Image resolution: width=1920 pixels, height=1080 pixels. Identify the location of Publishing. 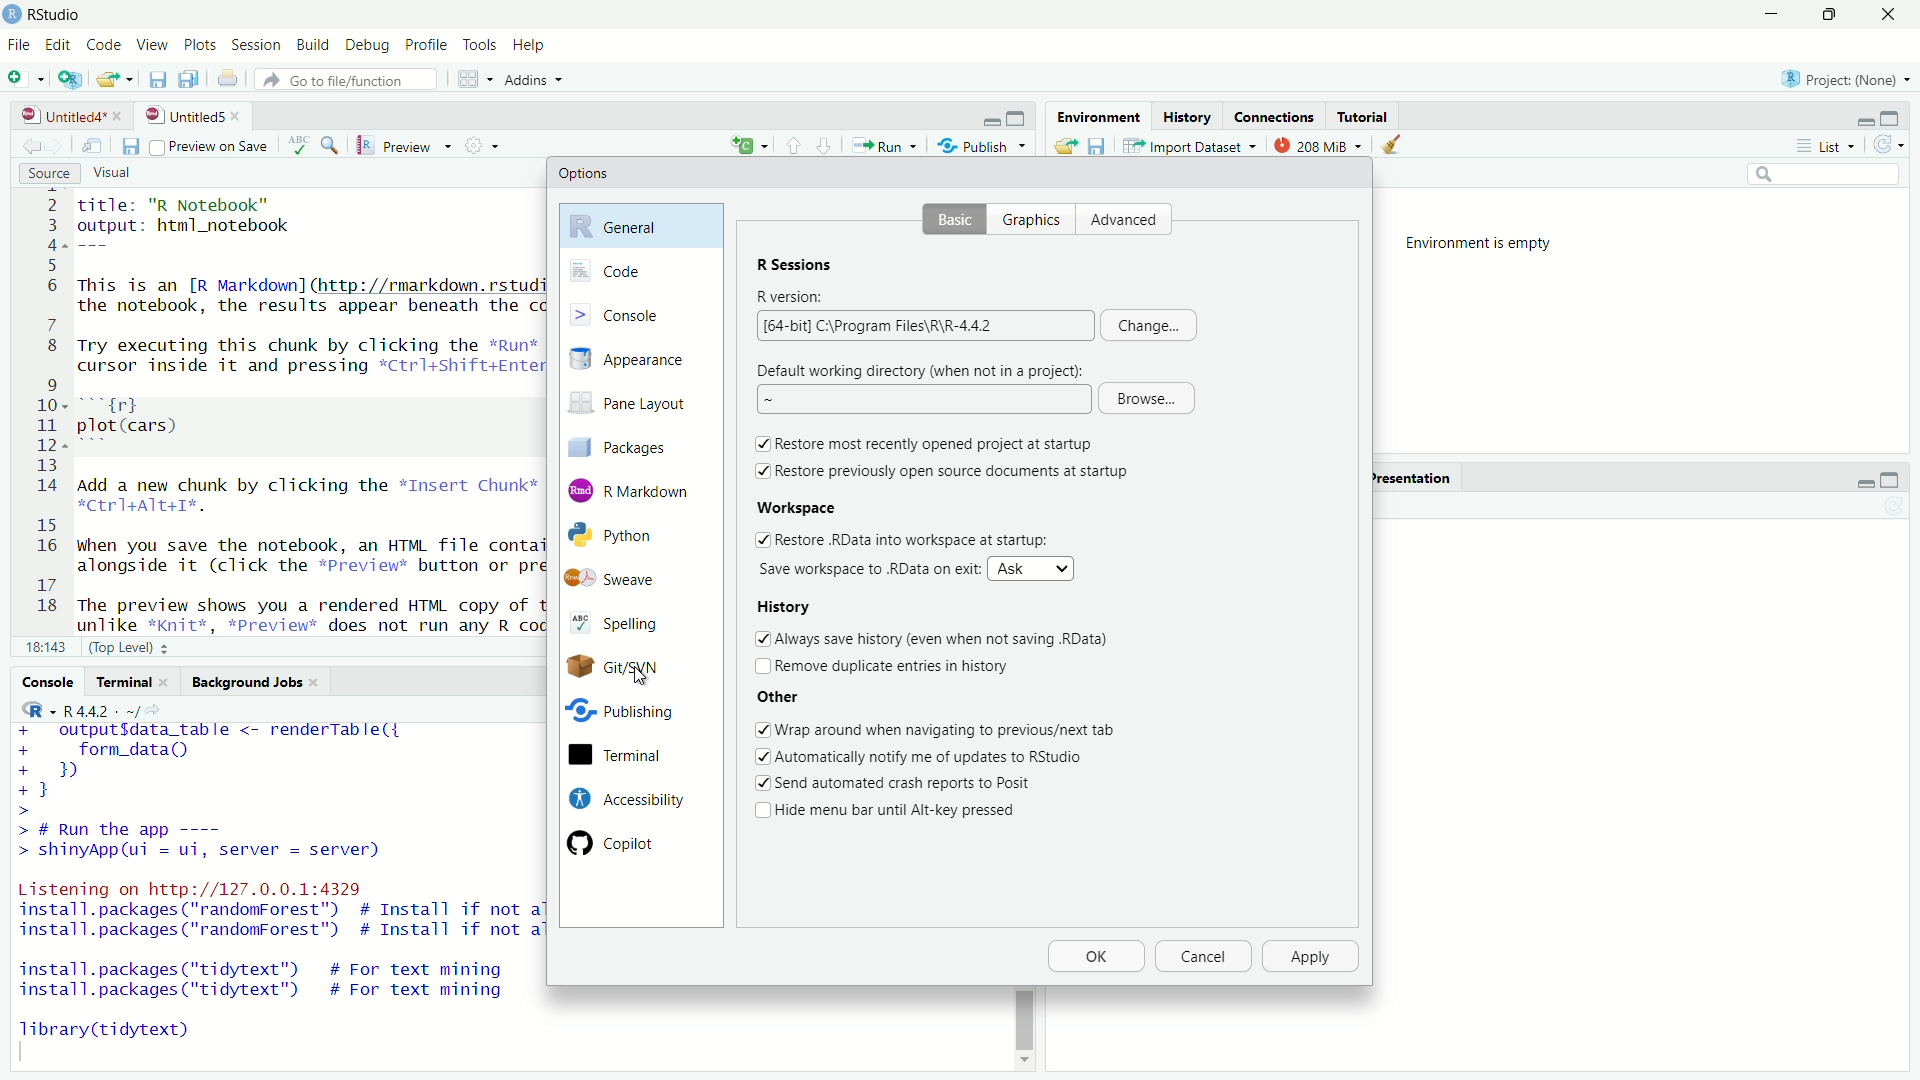
(622, 715).